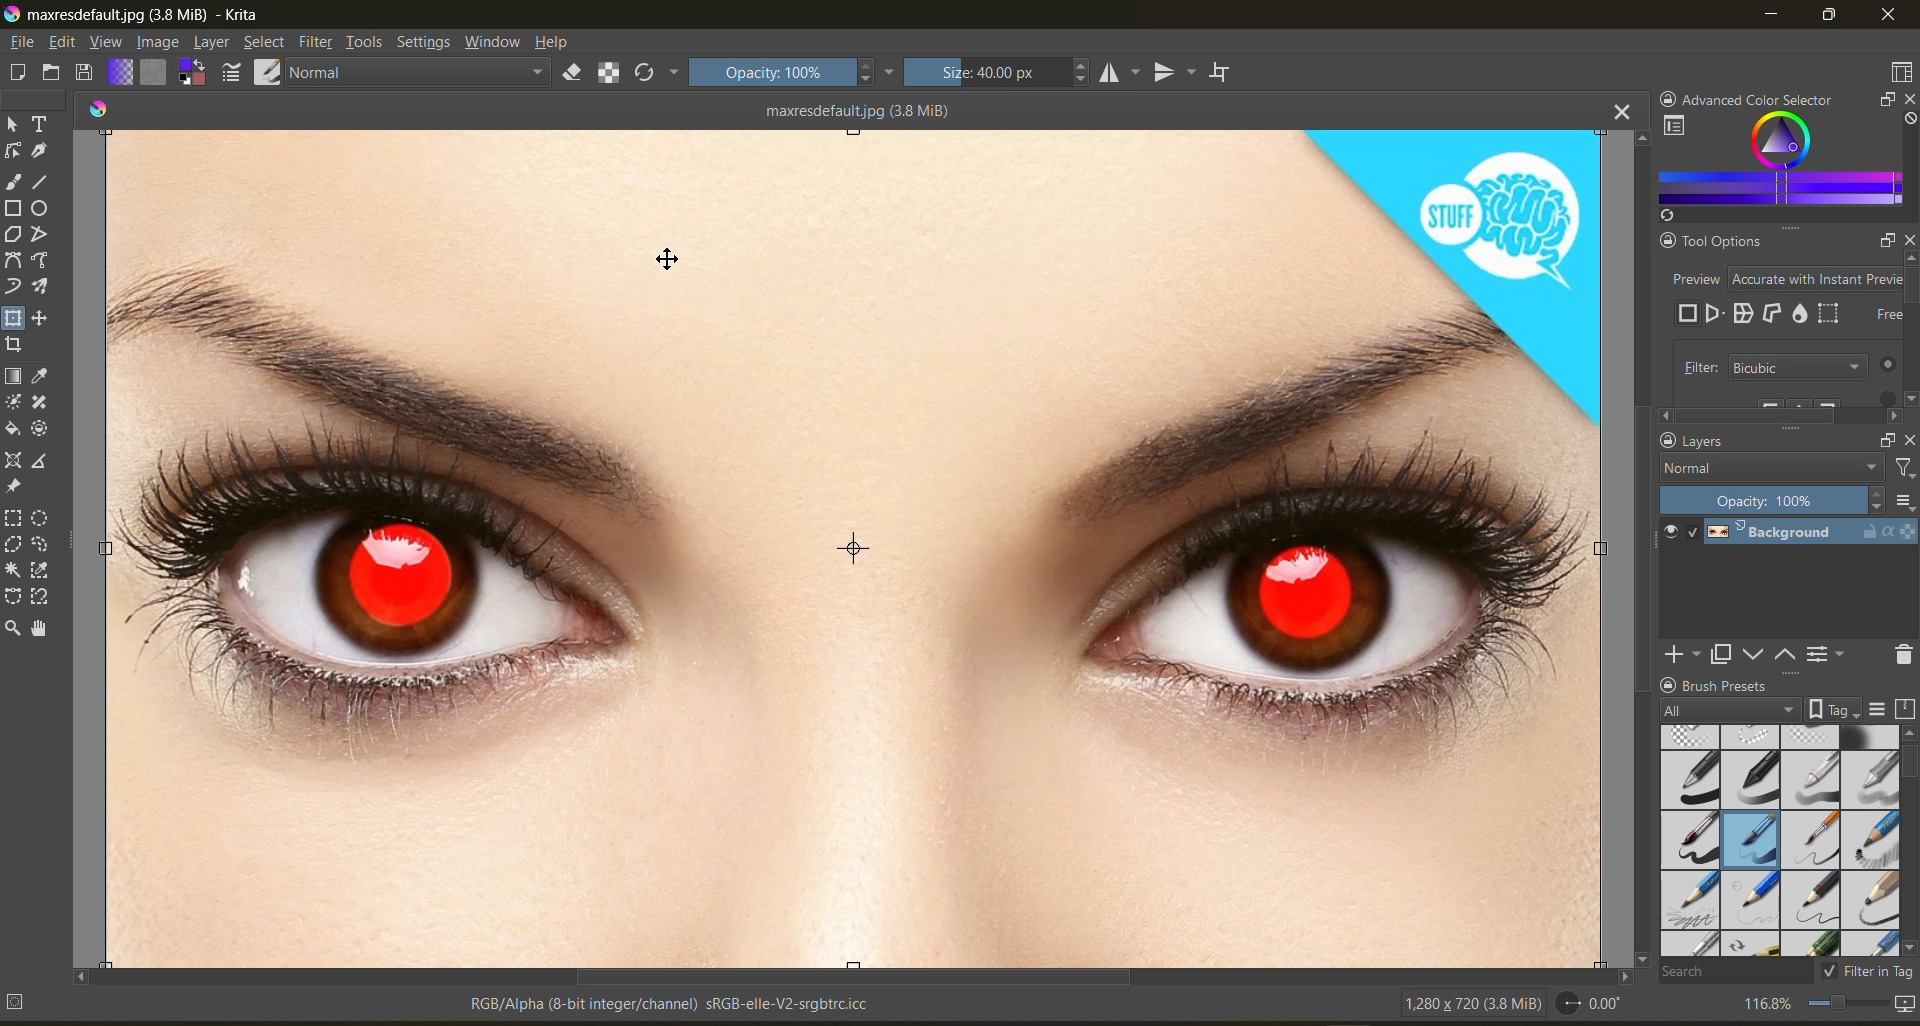 This screenshot has width=1920, height=1026. Describe the element at coordinates (99, 106) in the screenshot. I see `colors` at that location.